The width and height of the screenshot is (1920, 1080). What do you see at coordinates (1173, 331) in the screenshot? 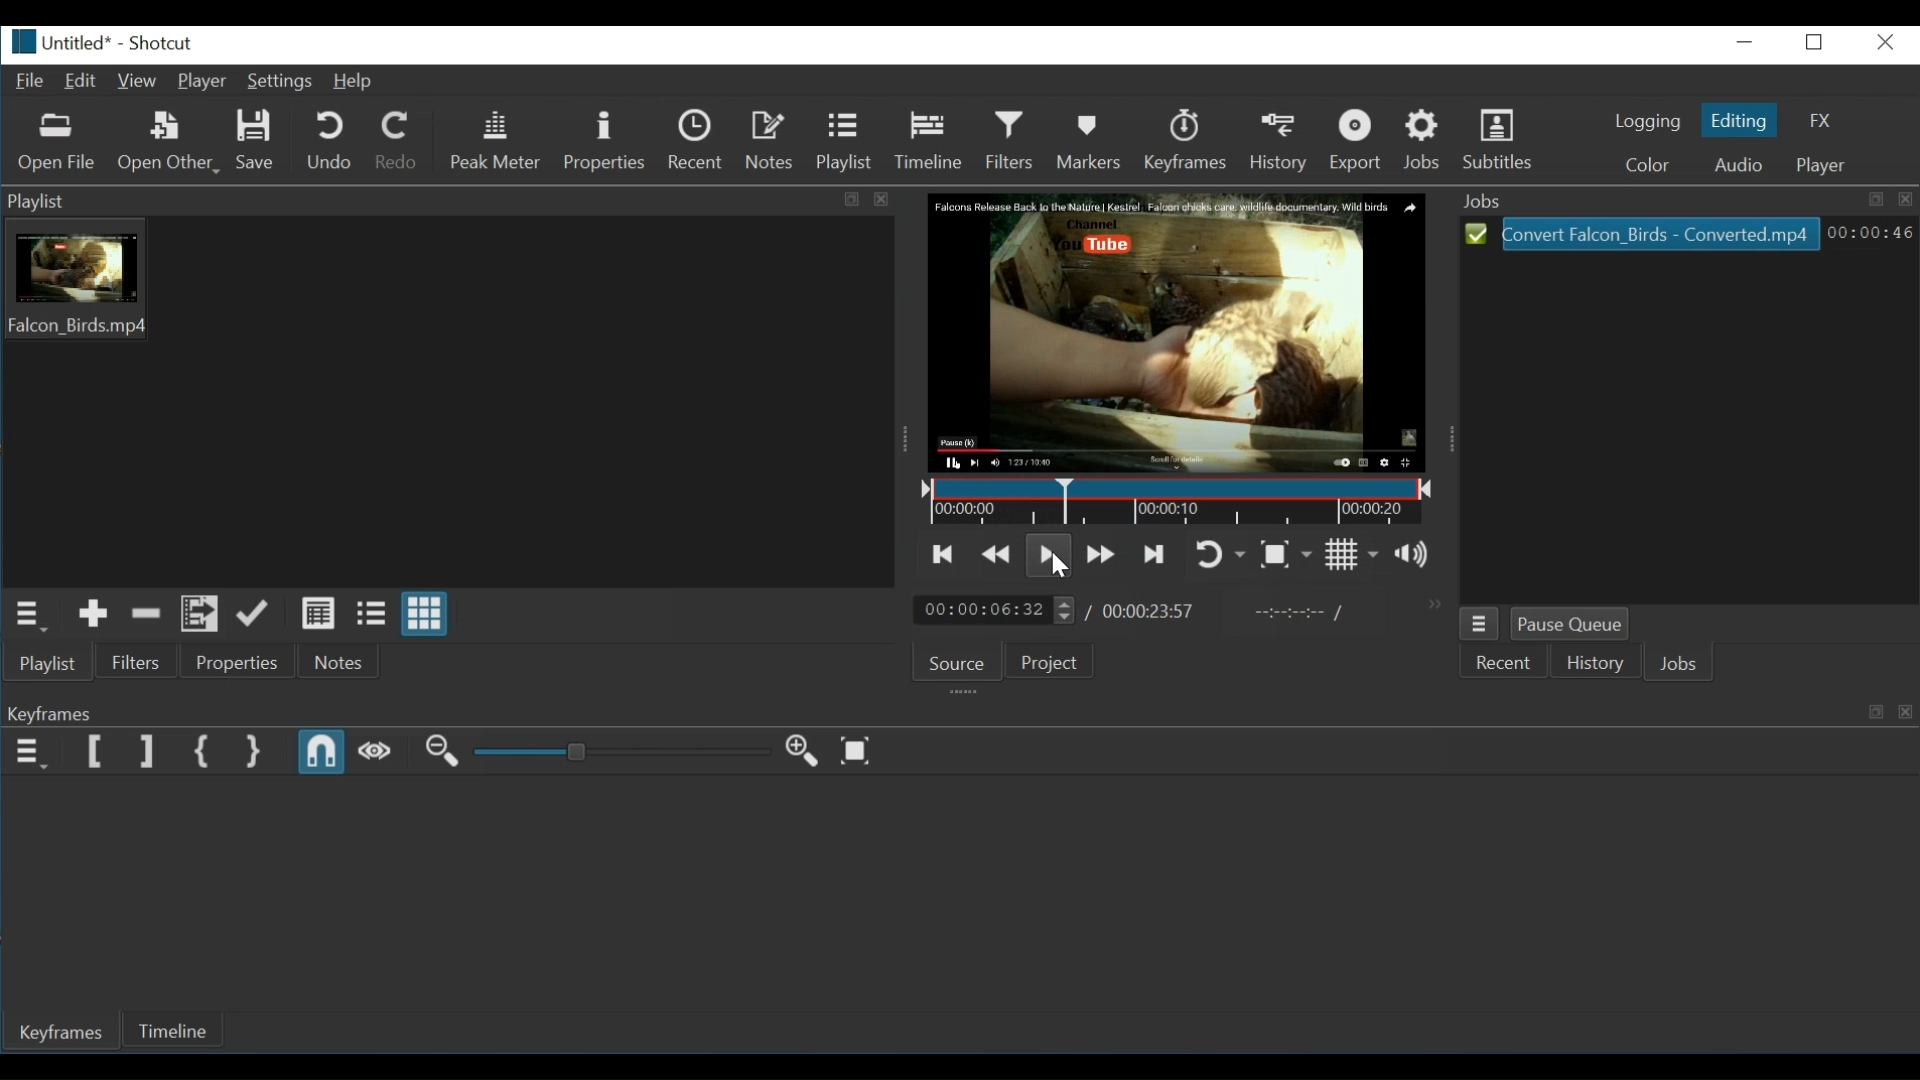
I see `Media Viewer` at bounding box center [1173, 331].